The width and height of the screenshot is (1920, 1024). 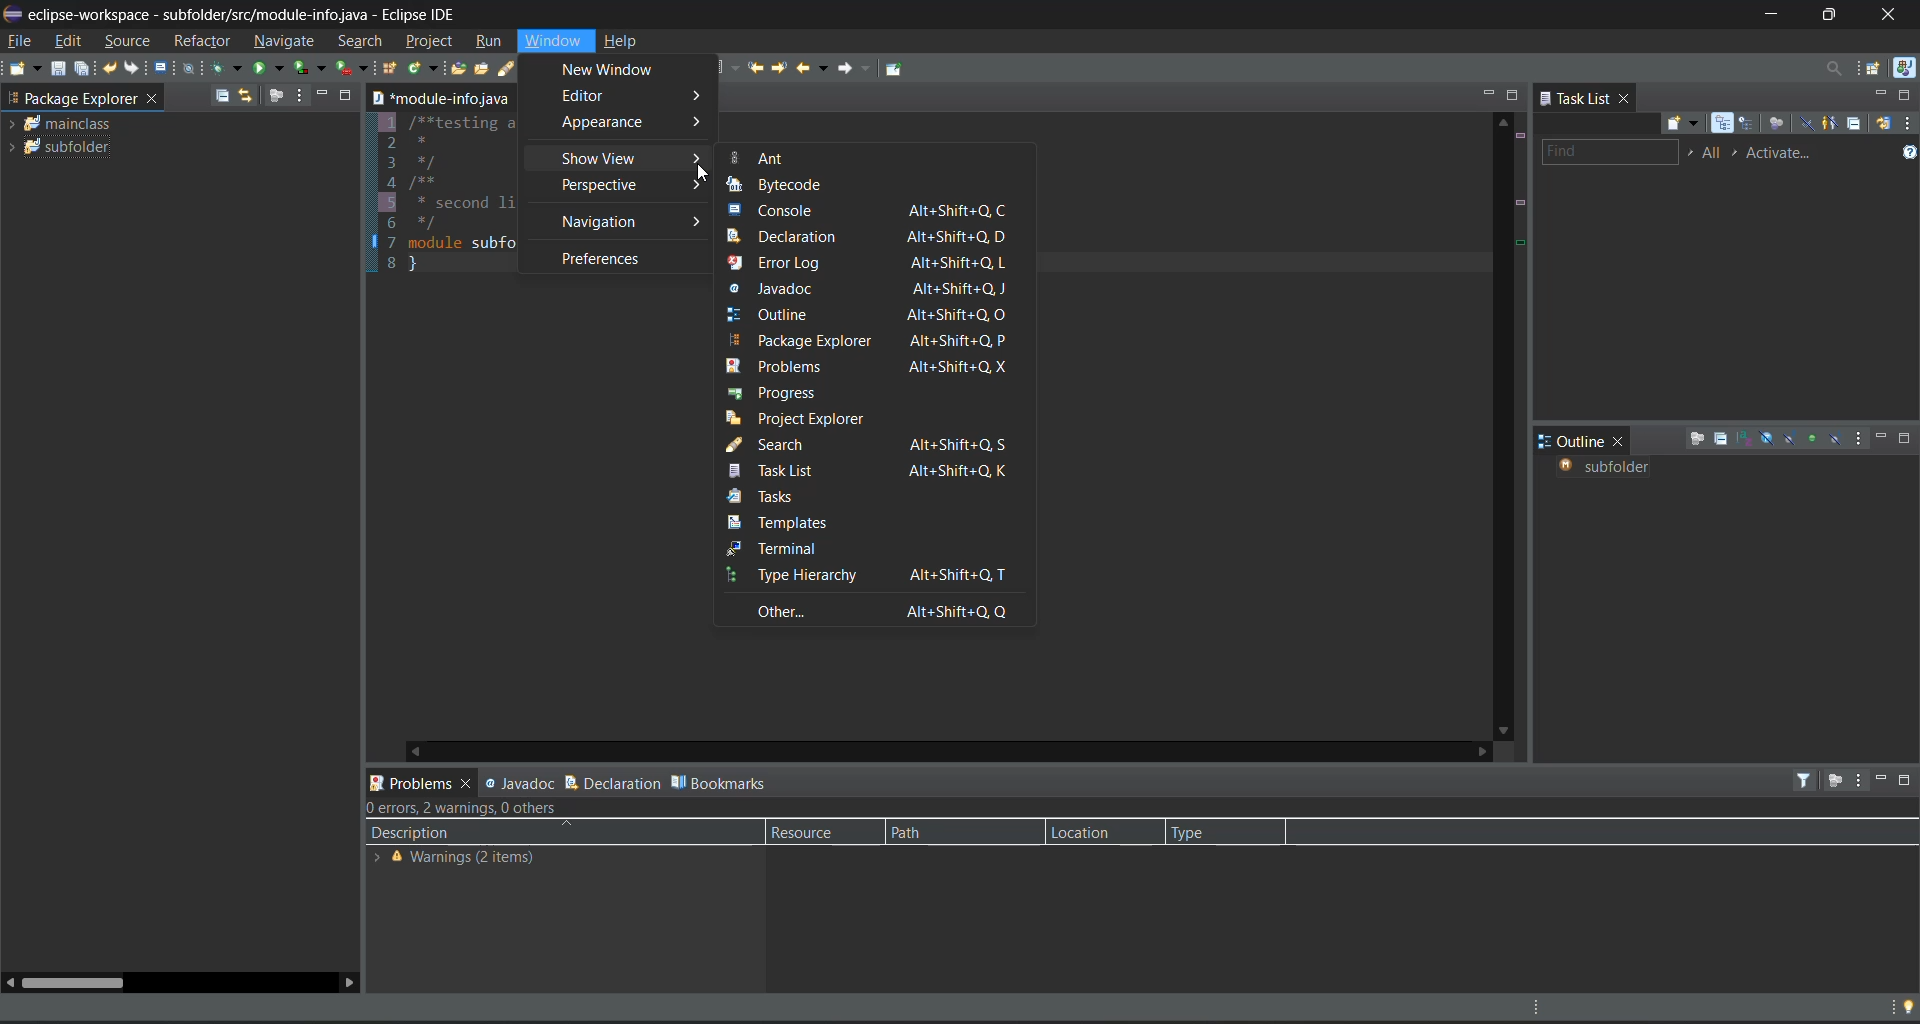 What do you see at coordinates (135, 69) in the screenshot?
I see `redo` at bounding box center [135, 69].